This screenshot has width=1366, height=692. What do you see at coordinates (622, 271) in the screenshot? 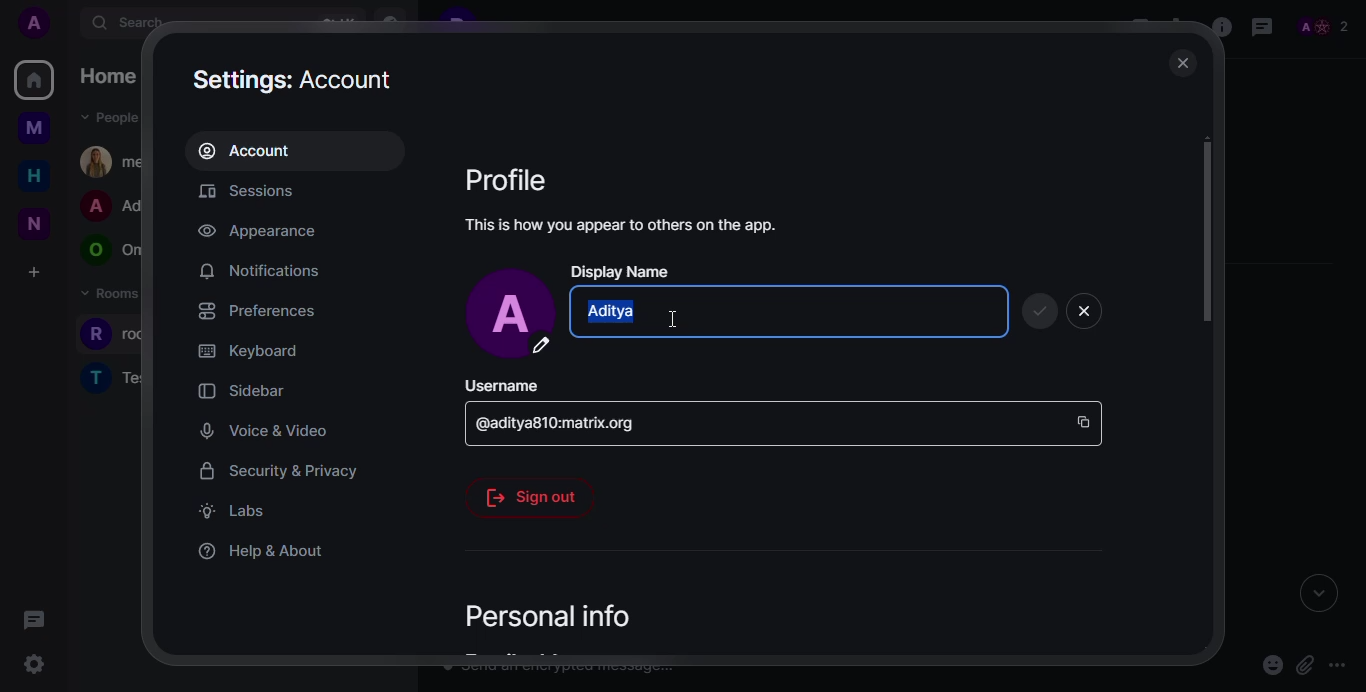
I see `display name` at bounding box center [622, 271].